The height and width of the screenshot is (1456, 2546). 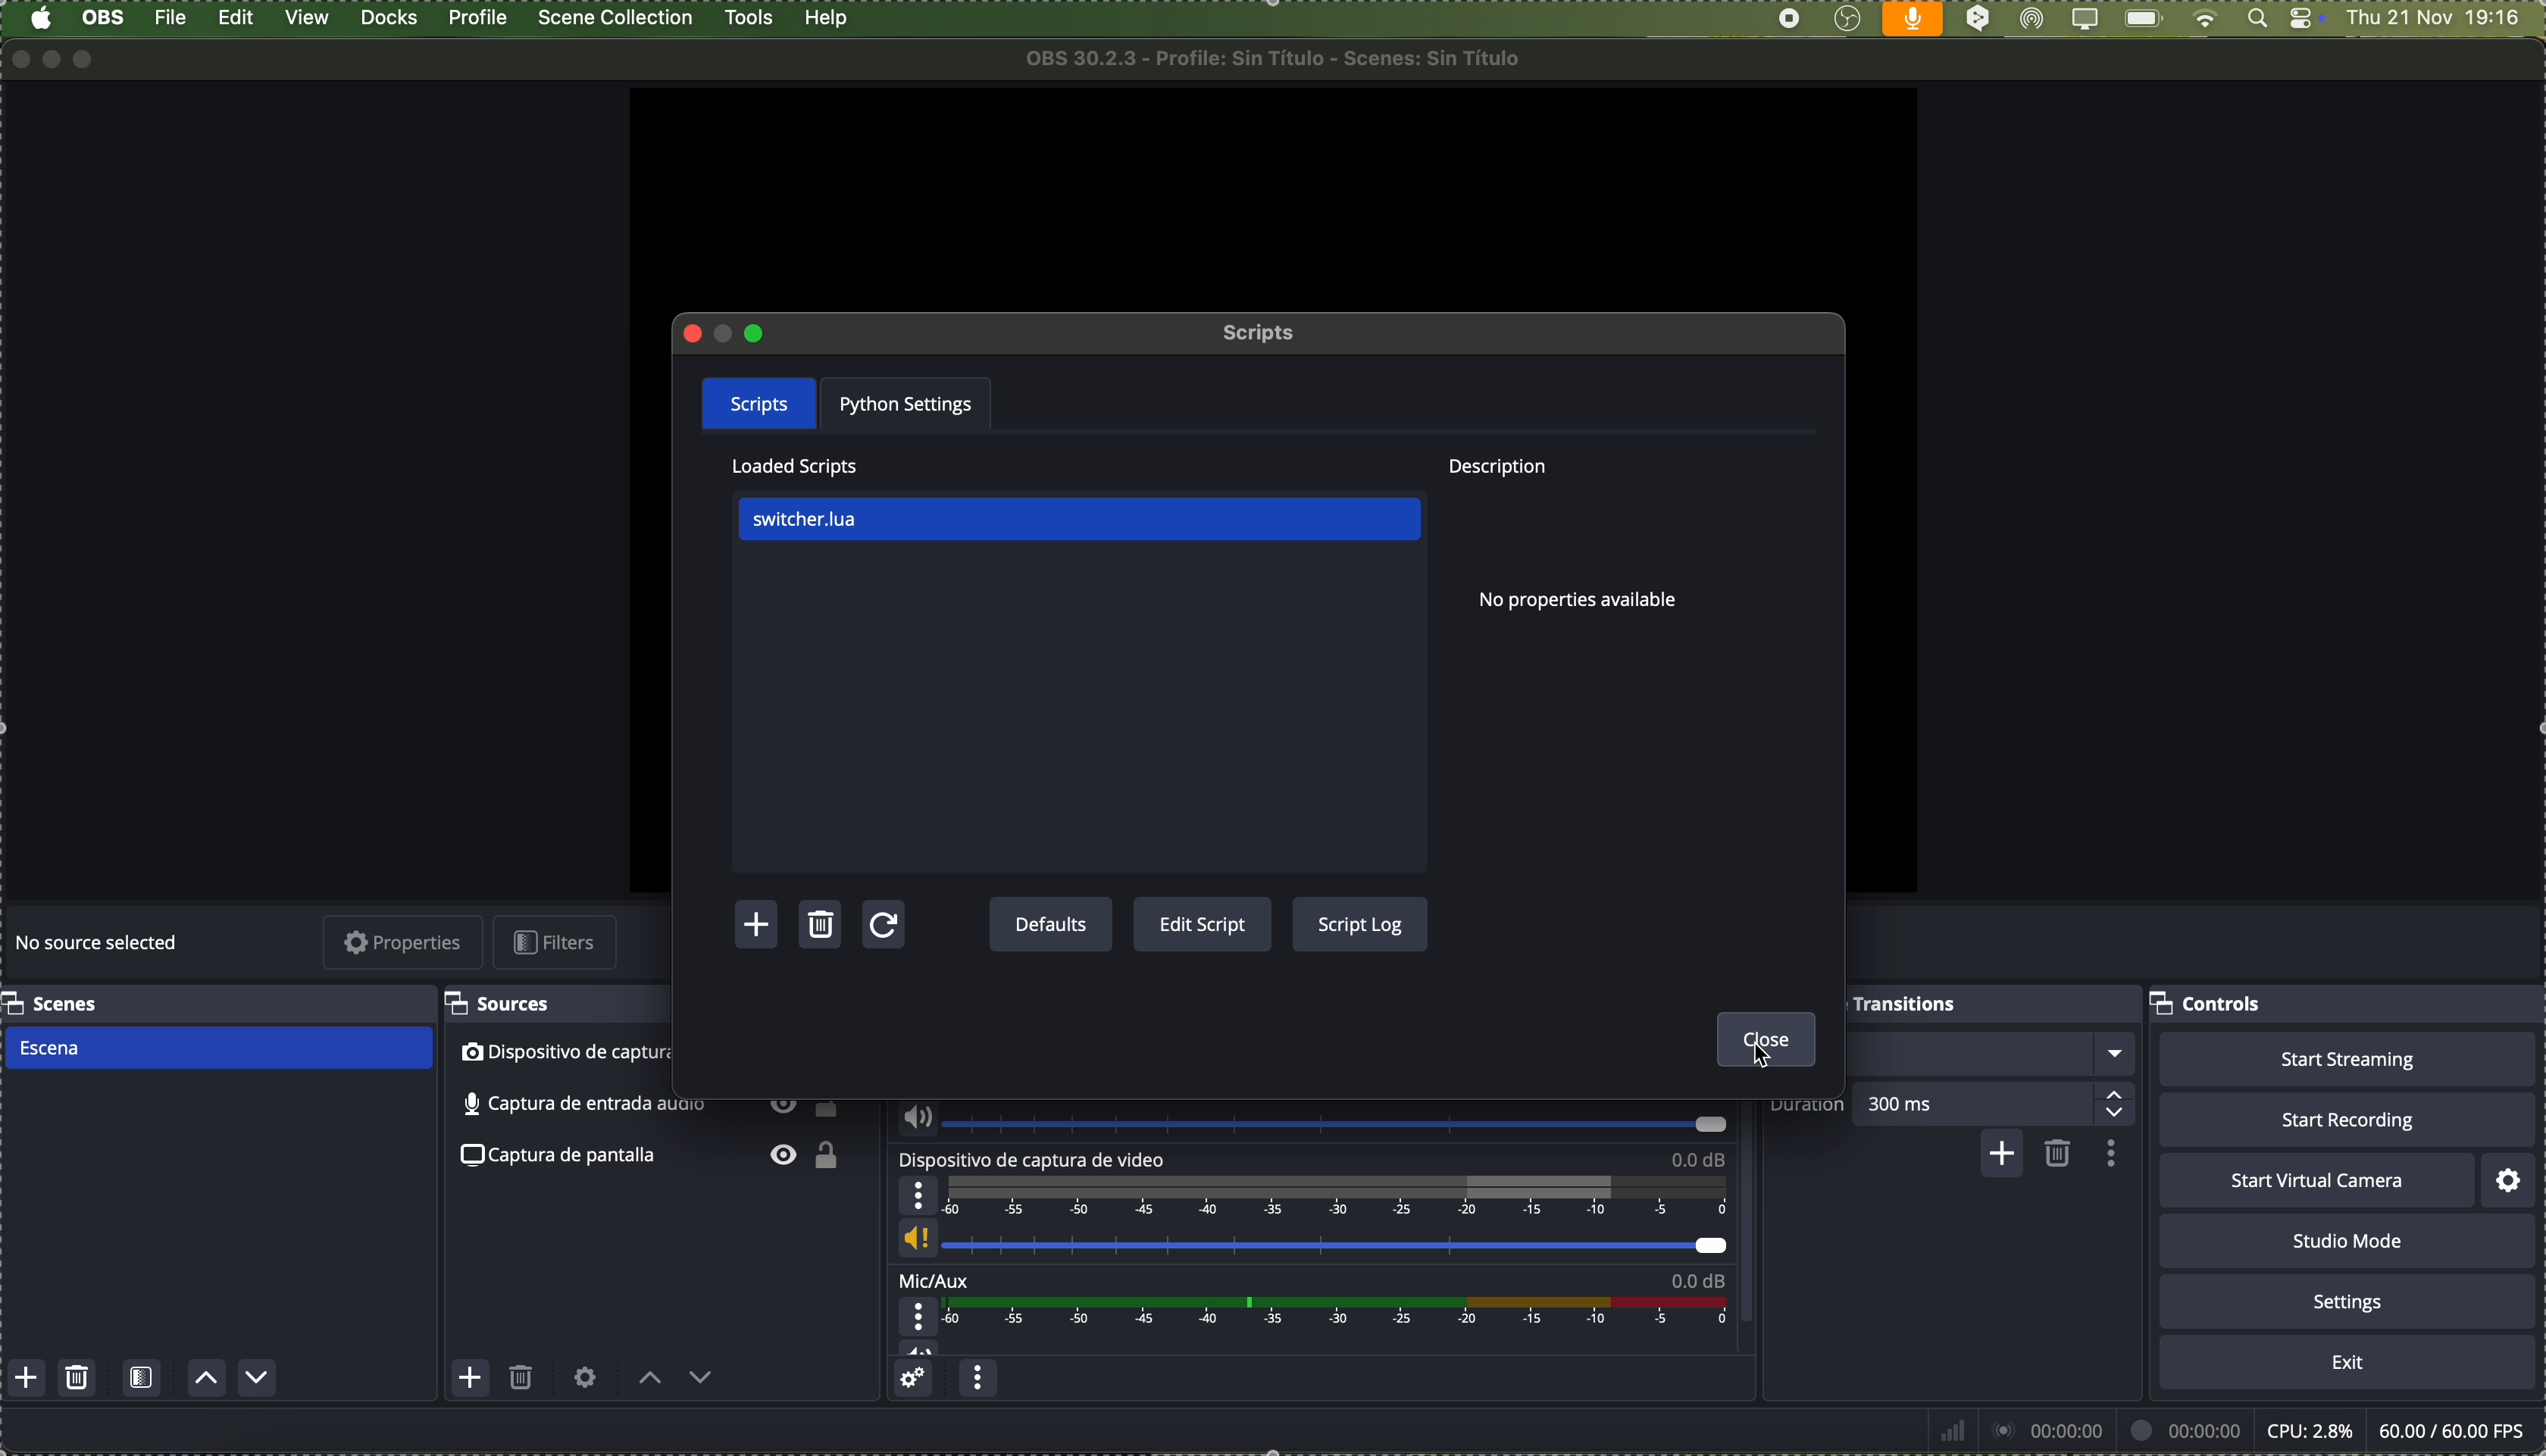 What do you see at coordinates (1270, 199) in the screenshot?
I see `workspace` at bounding box center [1270, 199].